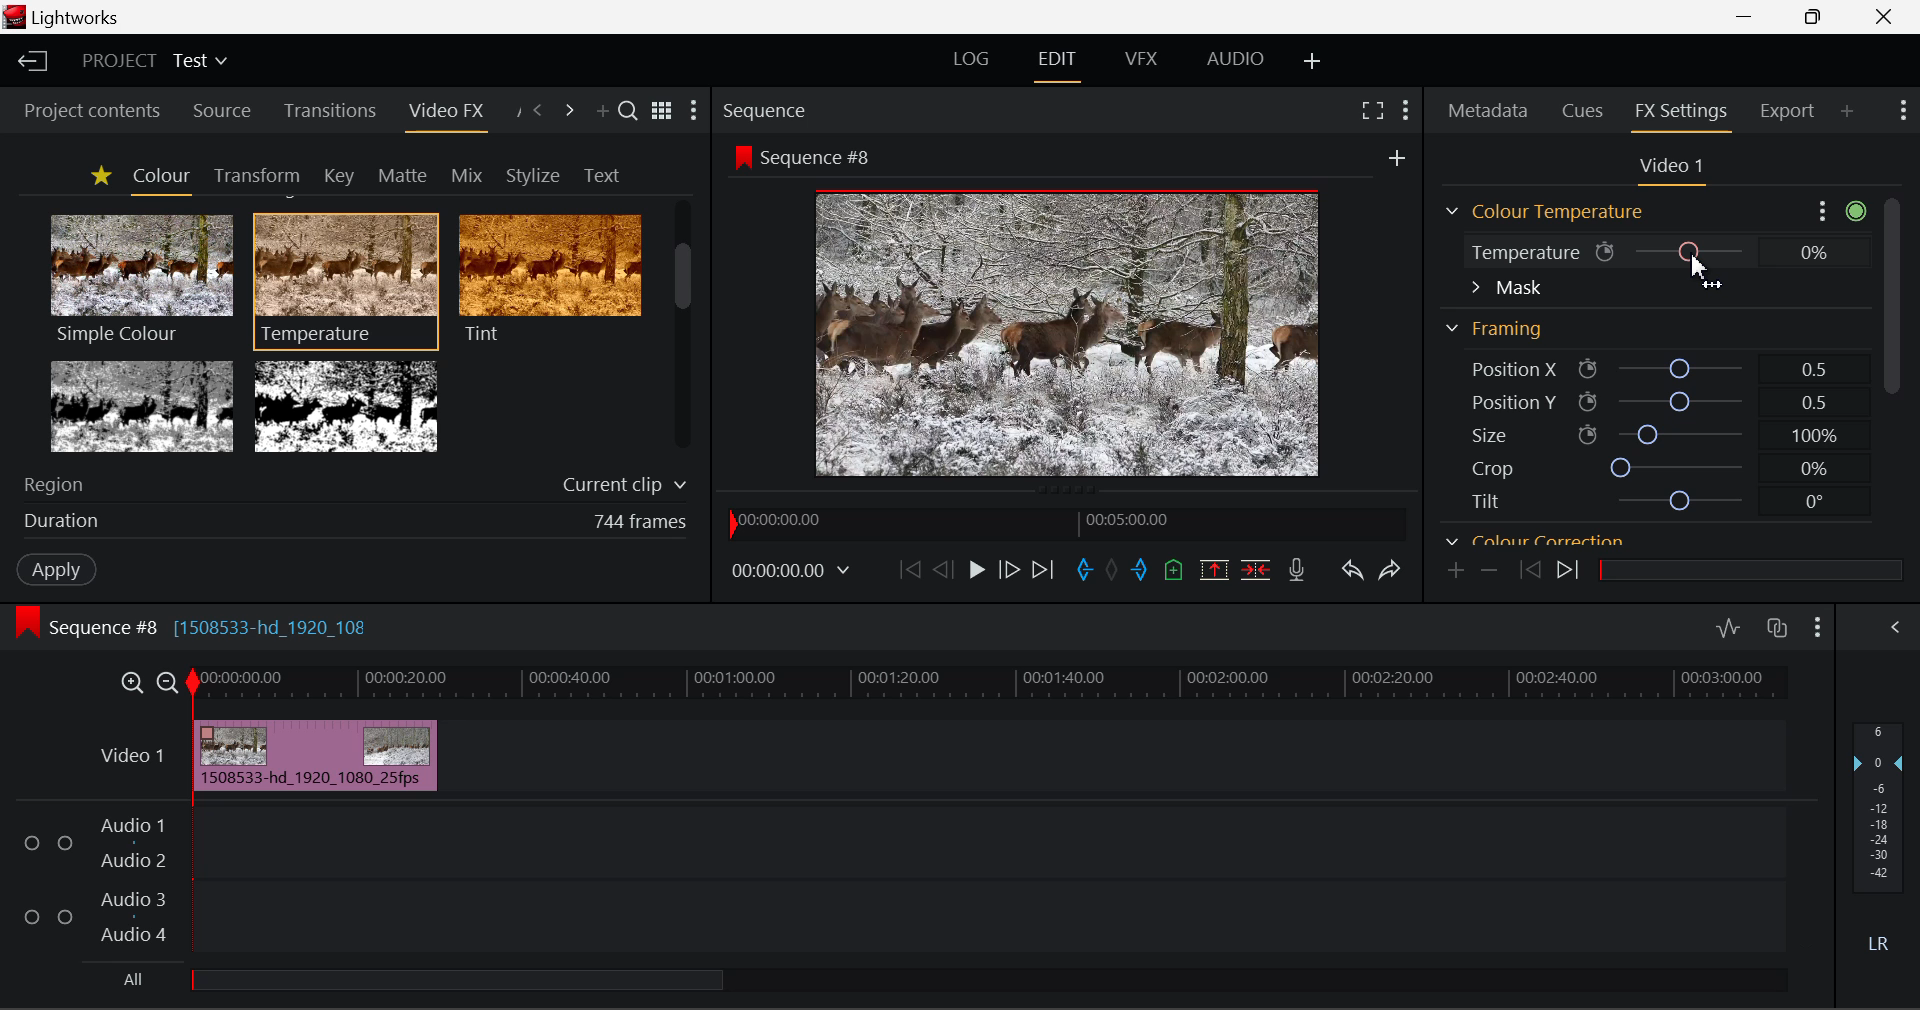  Describe the element at coordinates (533, 173) in the screenshot. I see `Stylize` at that location.